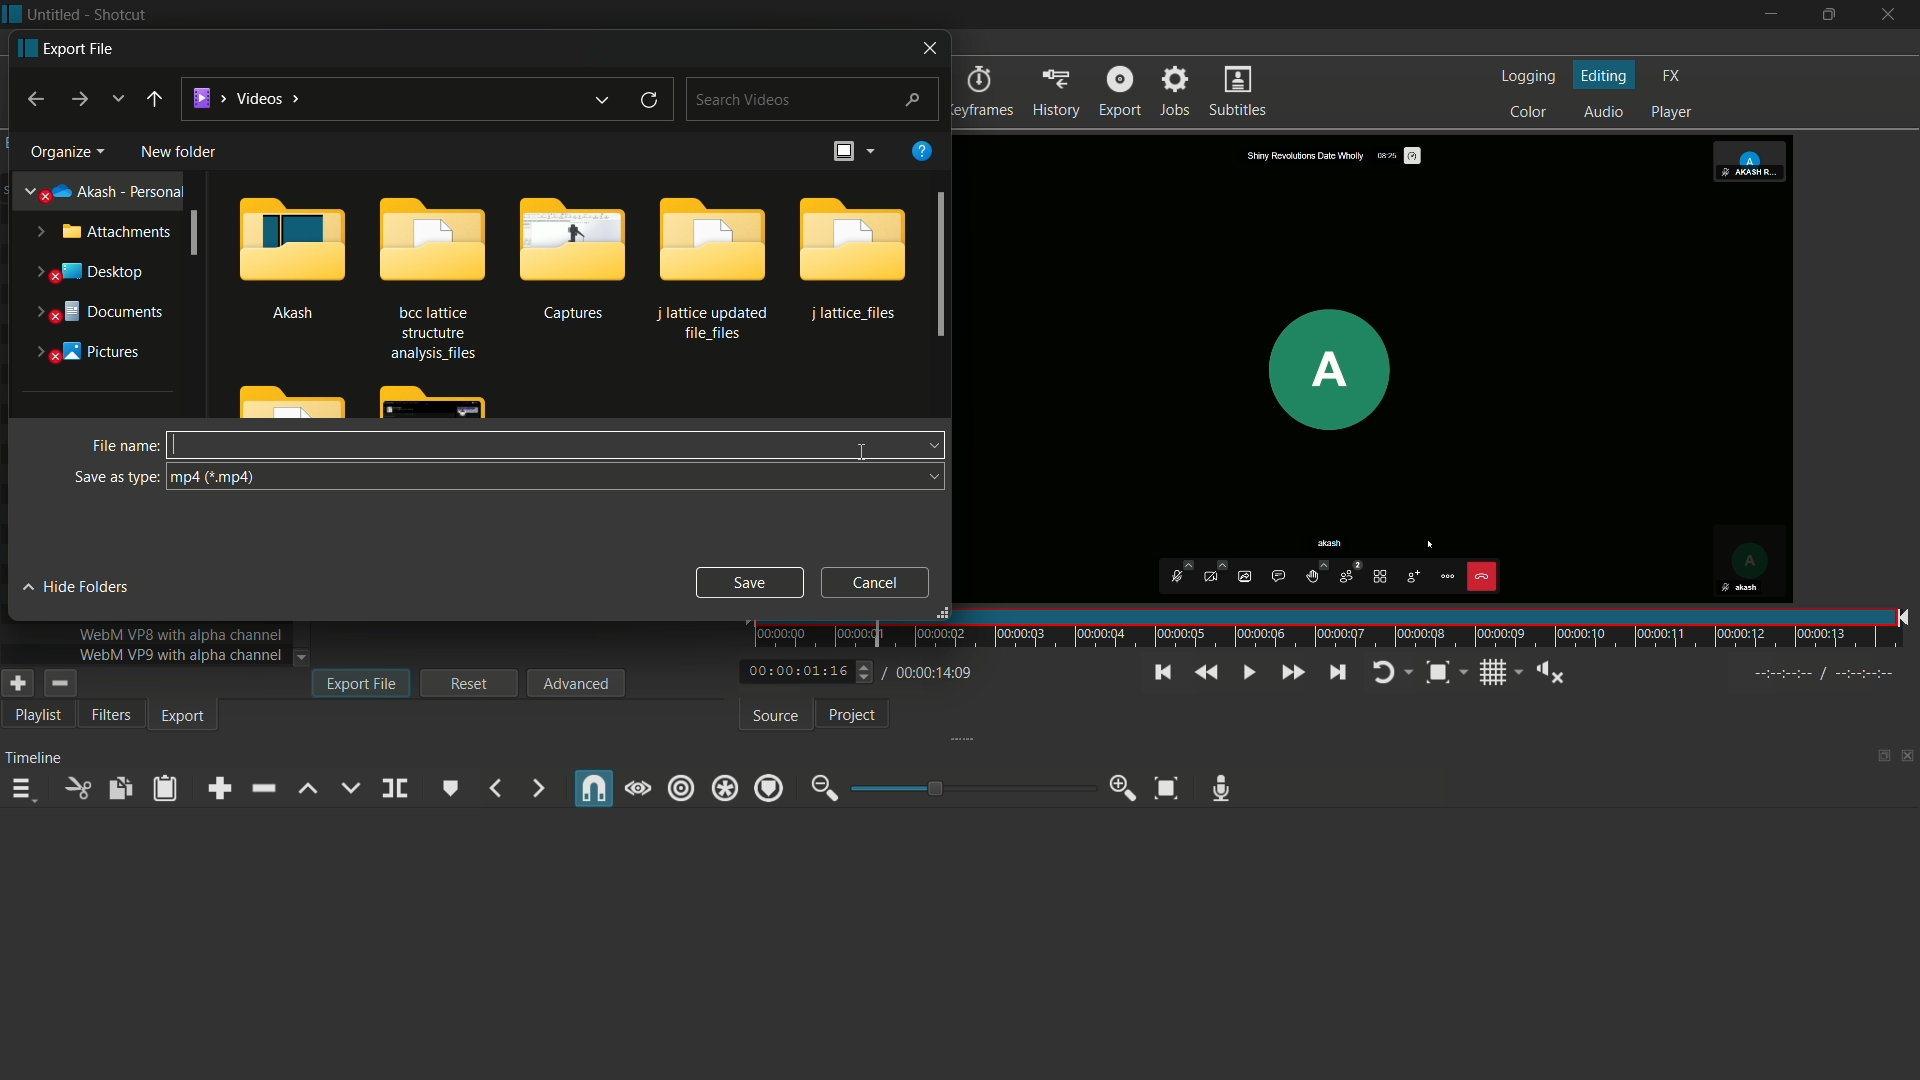 The width and height of the screenshot is (1920, 1080). What do you see at coordinates (595, 788) in the screenshot?
I see `snap` at bounding box center [595, 788].